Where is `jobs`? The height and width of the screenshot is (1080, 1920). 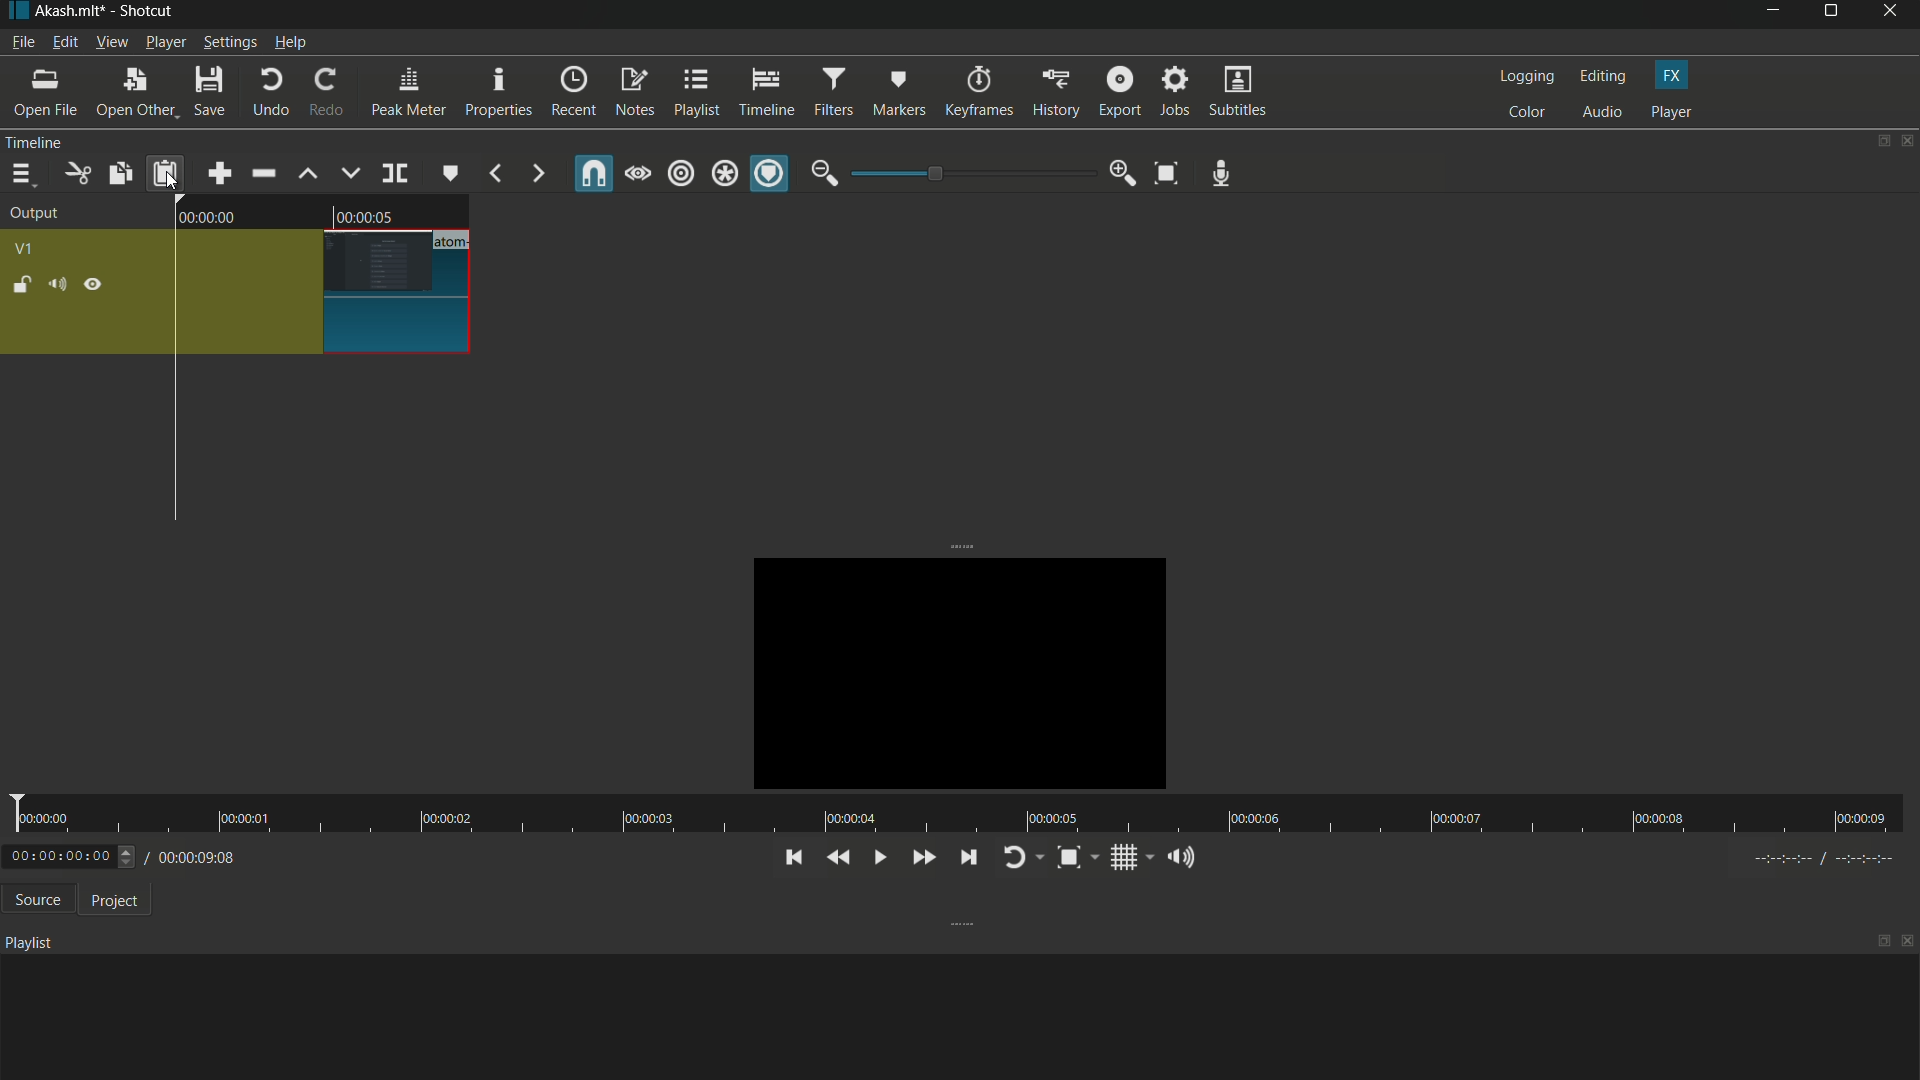 jobs is located at coordinates (1175, 93).